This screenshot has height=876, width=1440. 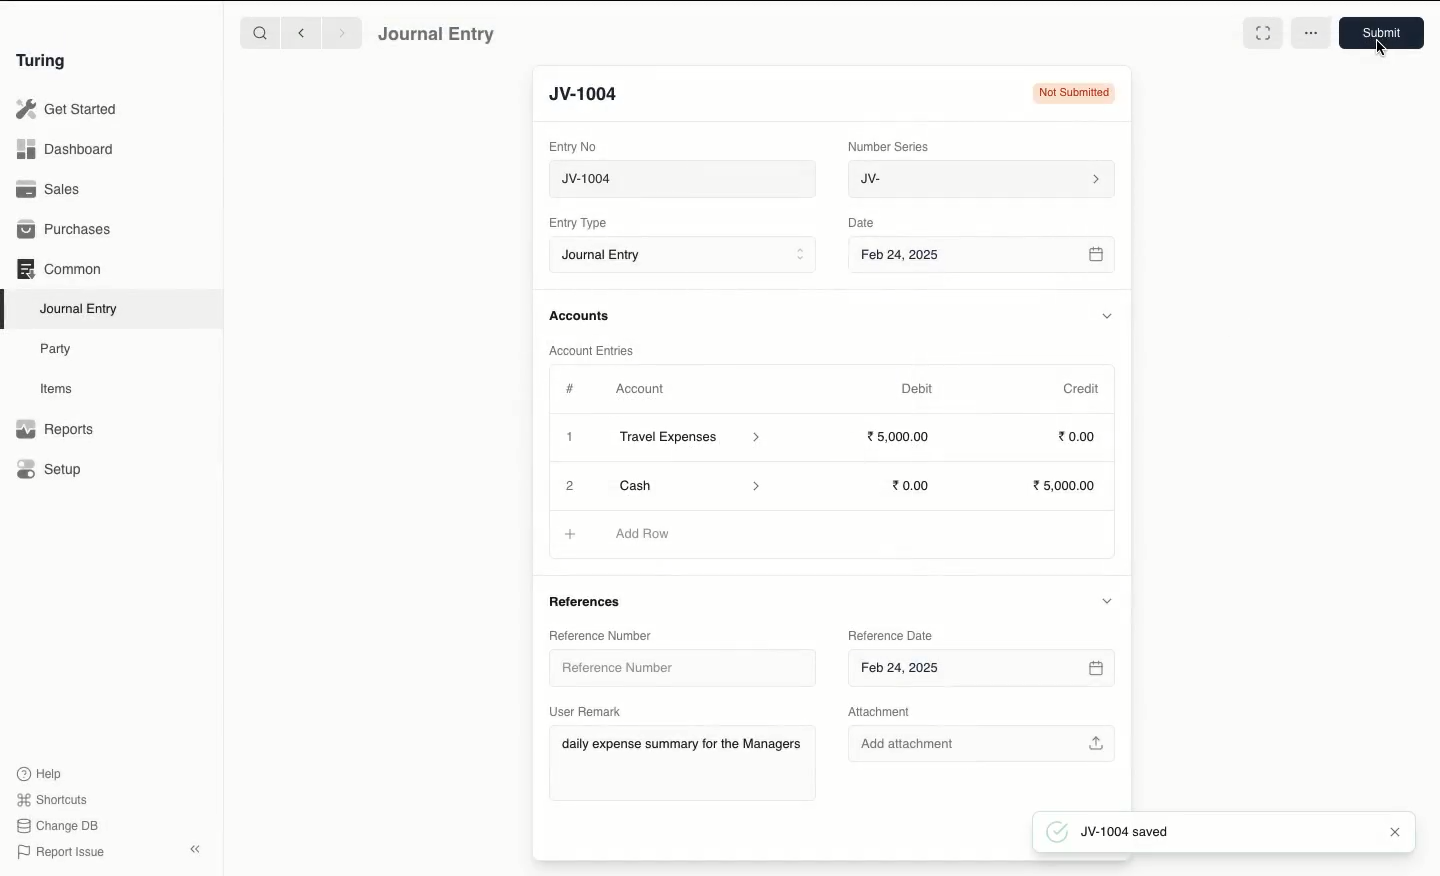 What do you see at coordinates (571, 438) in the screenshot?
I see `Add` at bounding box center [571, 438].